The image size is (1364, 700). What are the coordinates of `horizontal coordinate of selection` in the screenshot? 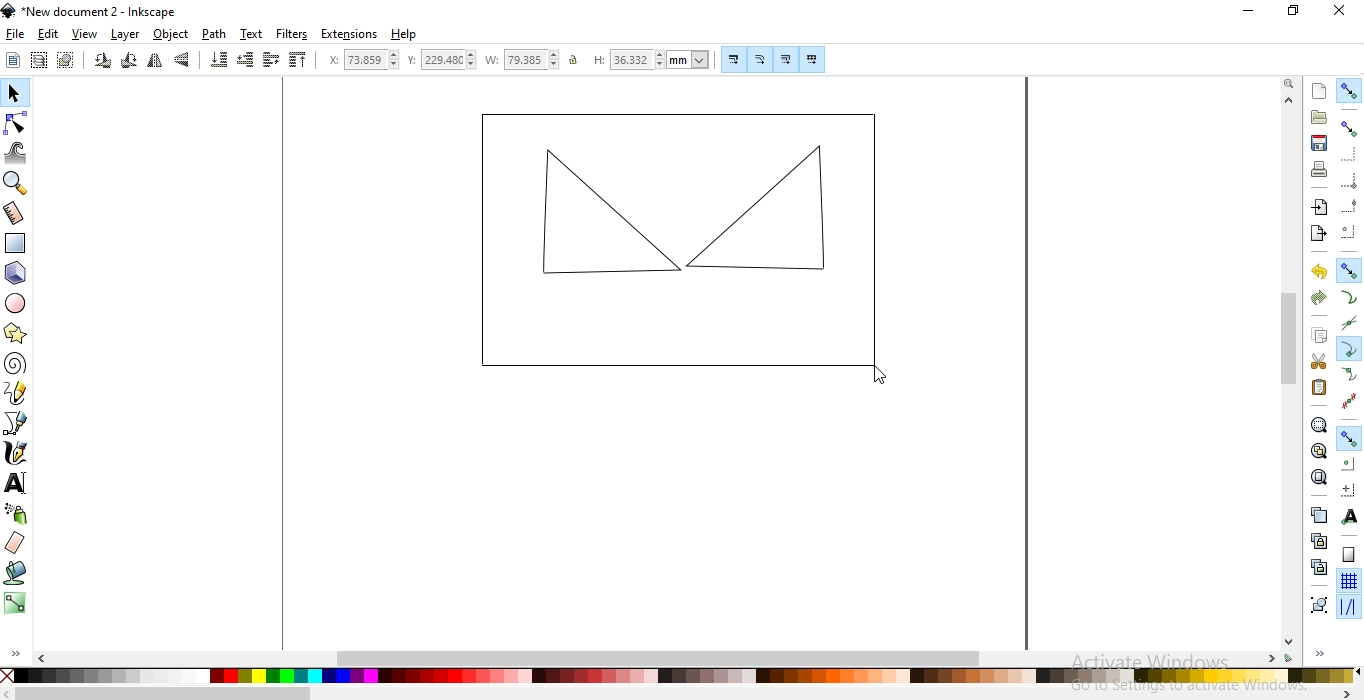 It's located at (365, 59).